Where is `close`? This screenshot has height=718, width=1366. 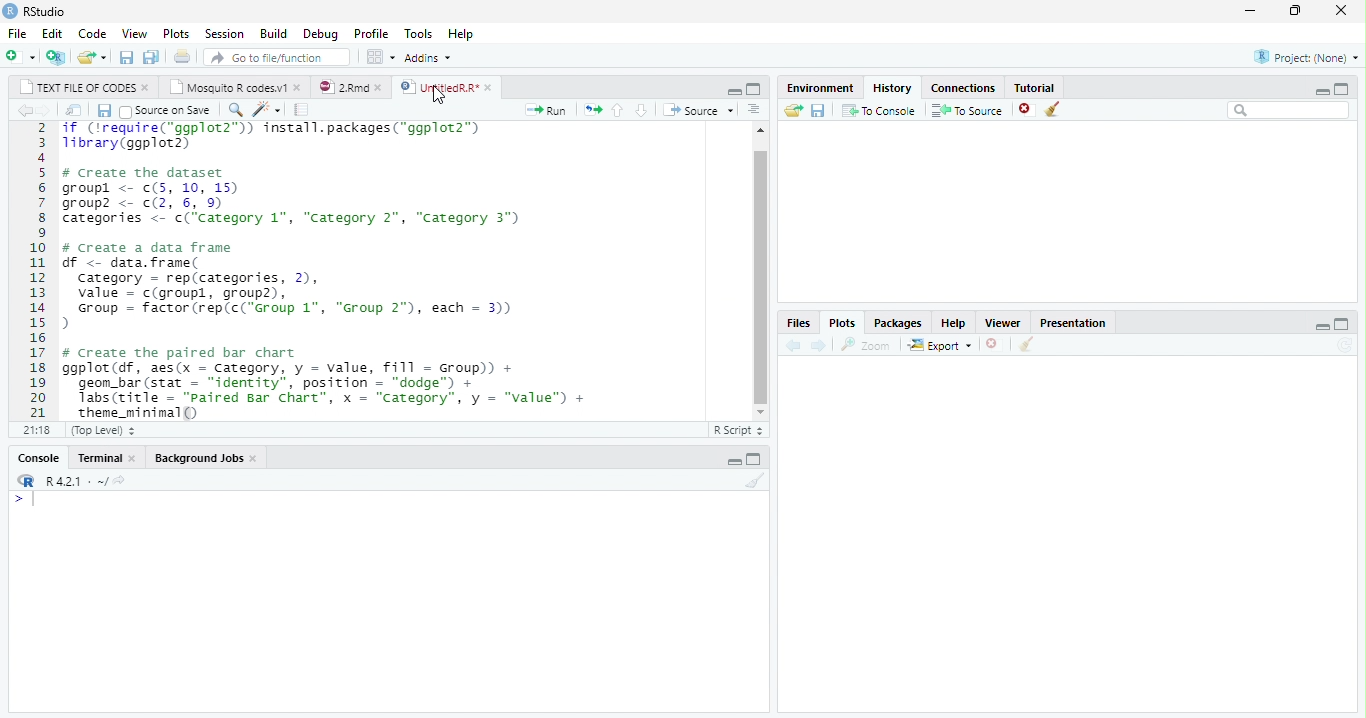 close is located at coordinates (146, 89).